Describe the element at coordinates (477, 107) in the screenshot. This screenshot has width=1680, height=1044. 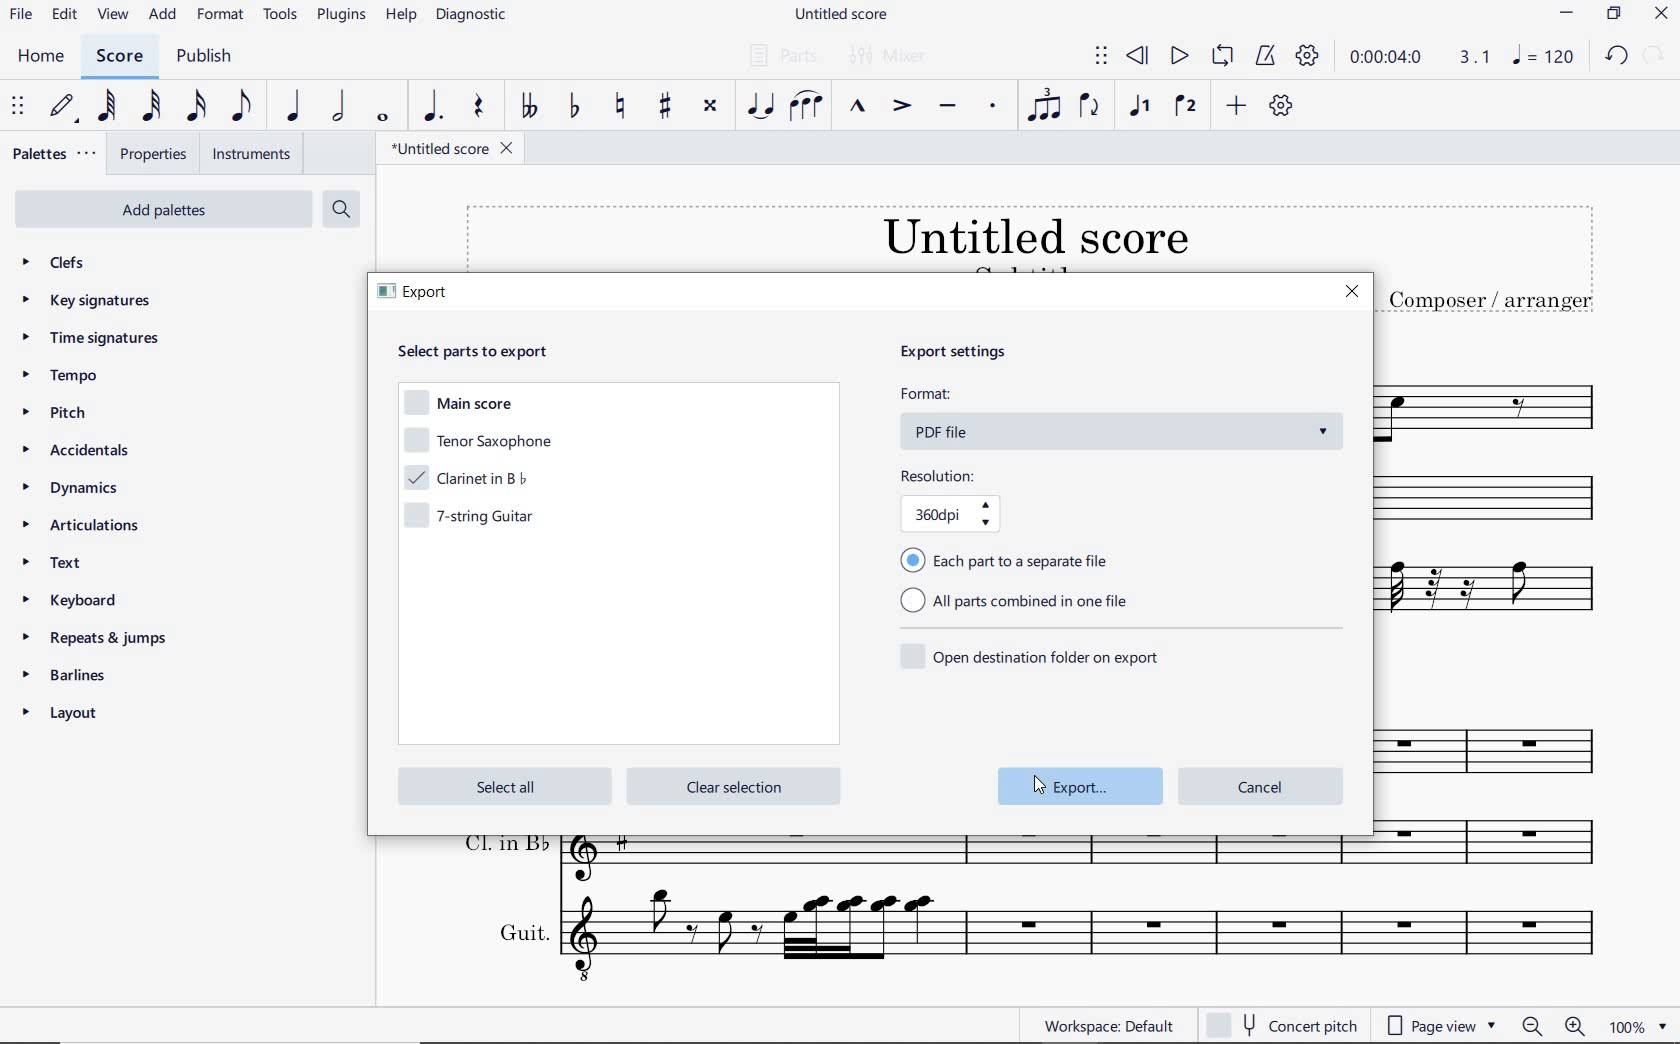
I see `REST` at that location.